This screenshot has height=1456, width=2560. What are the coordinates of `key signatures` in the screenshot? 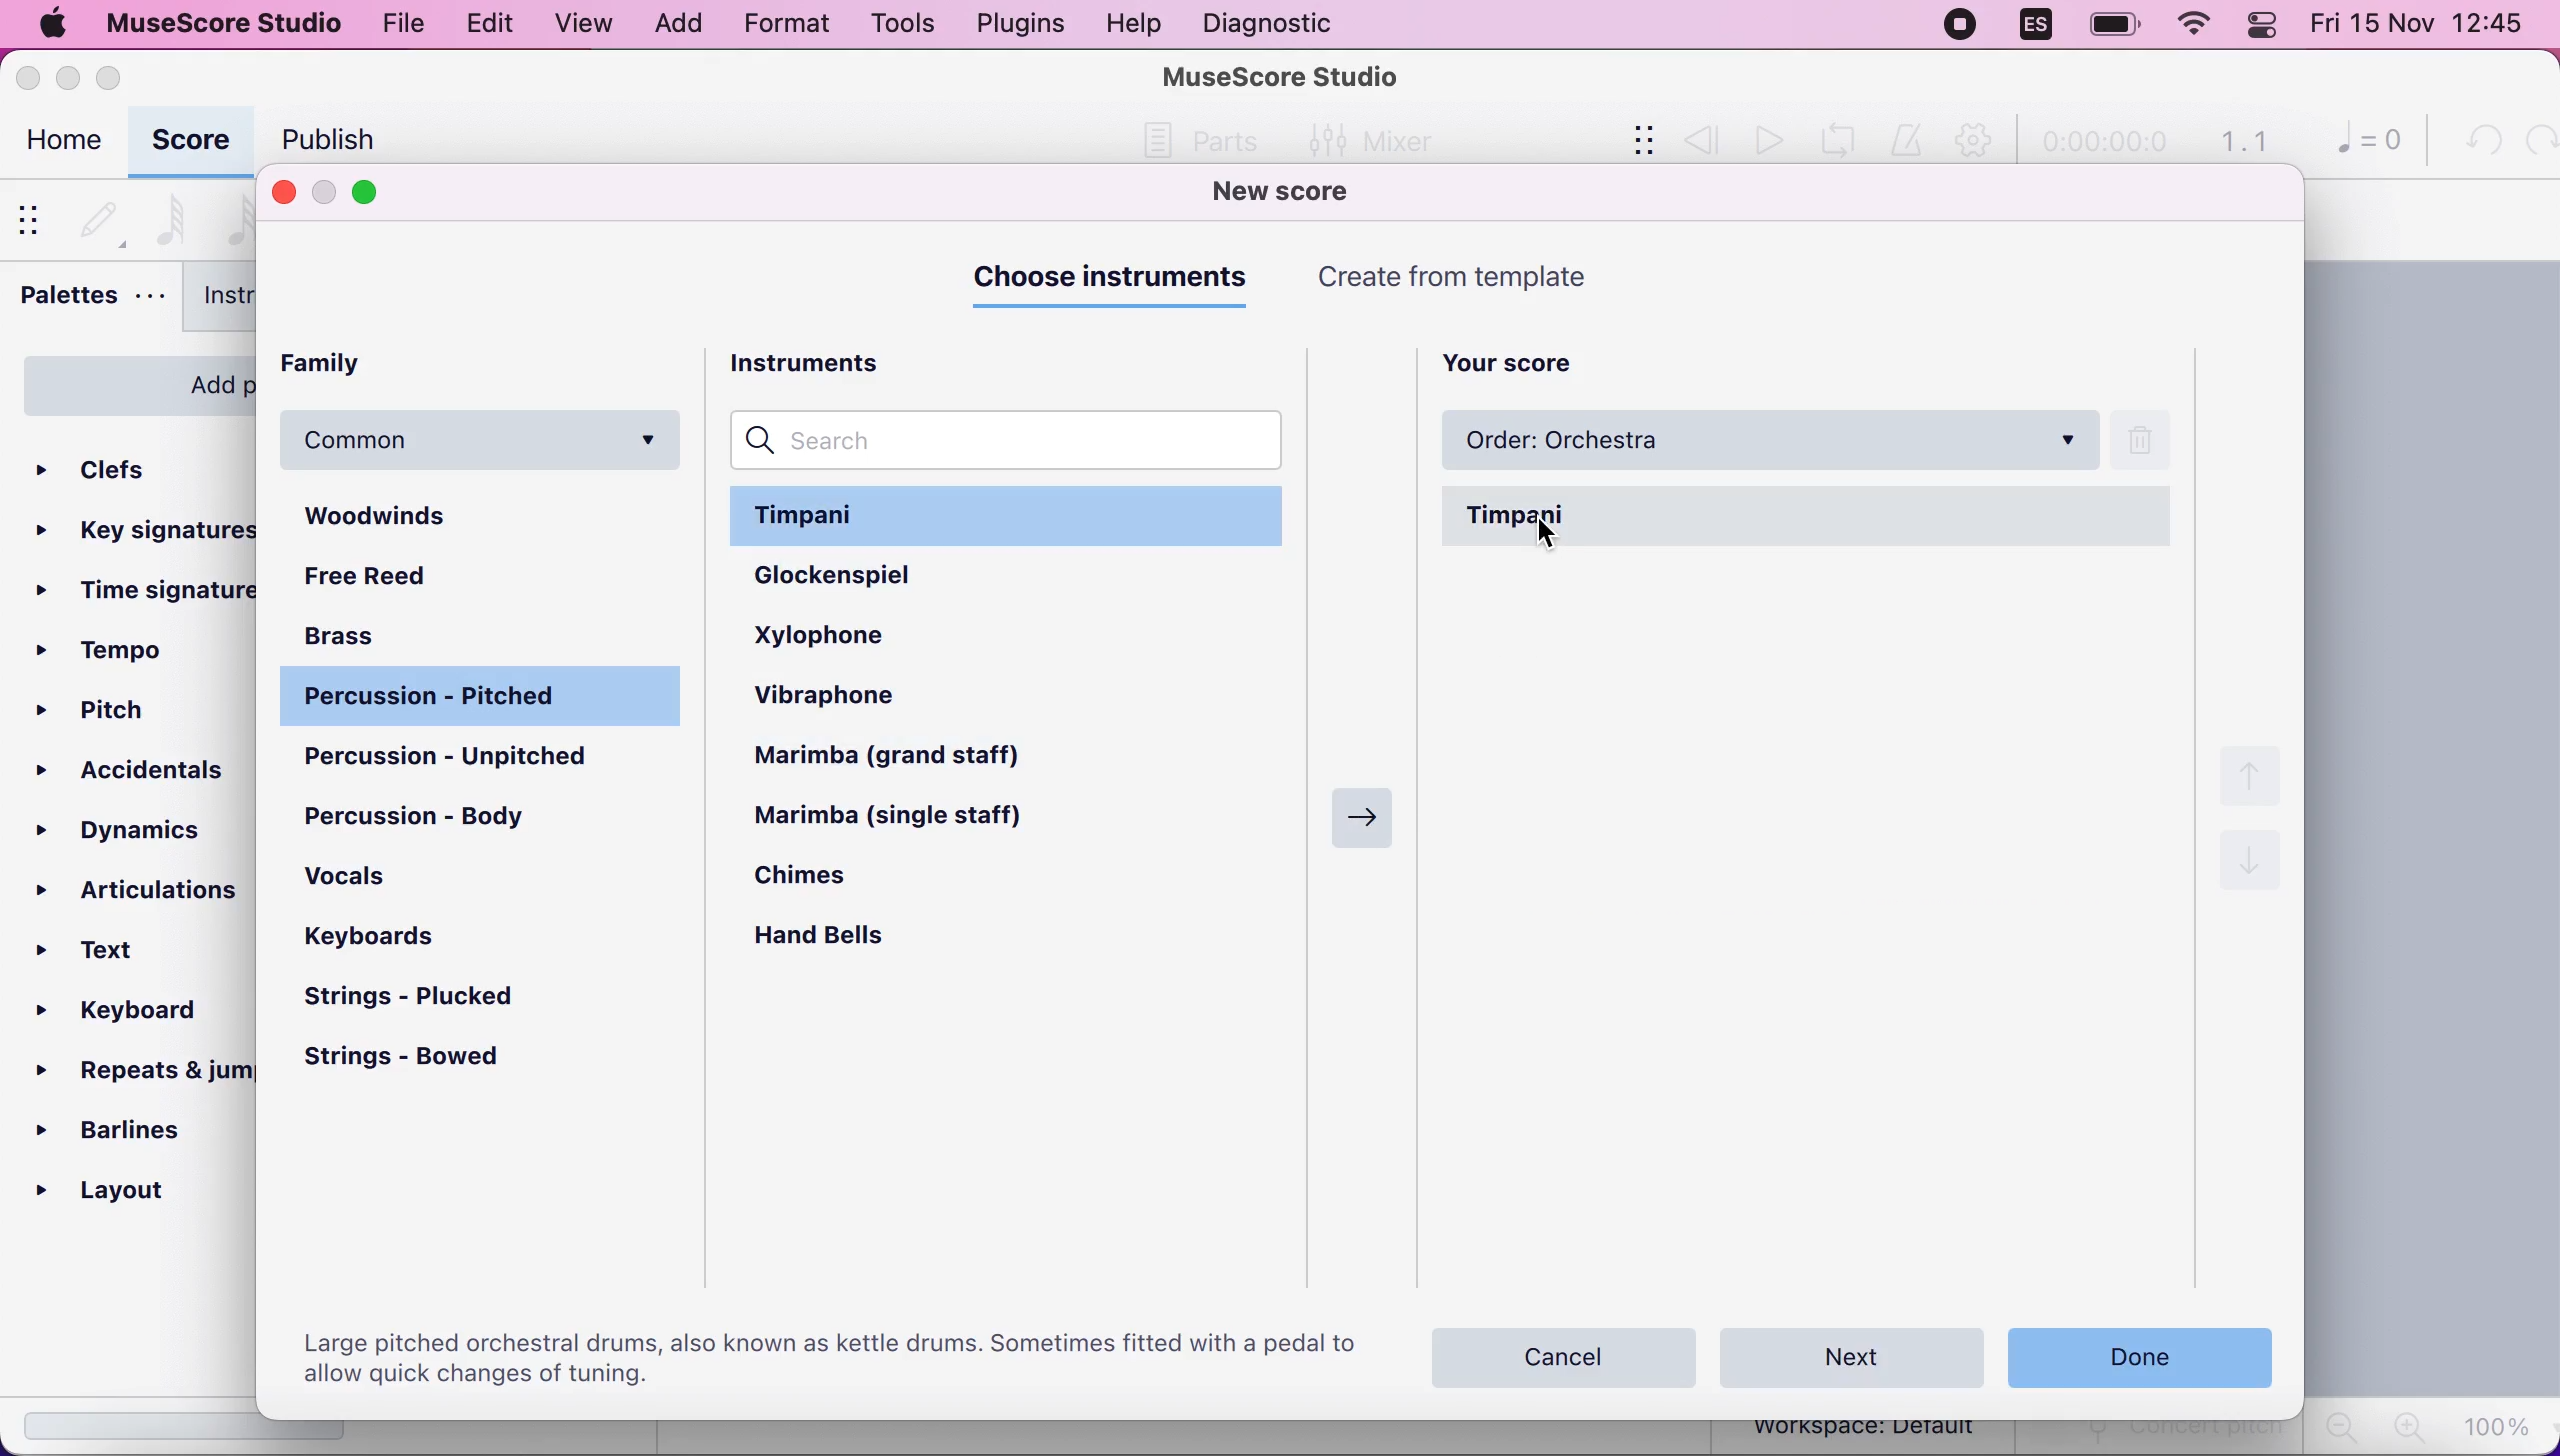 It's located at (147, 526).